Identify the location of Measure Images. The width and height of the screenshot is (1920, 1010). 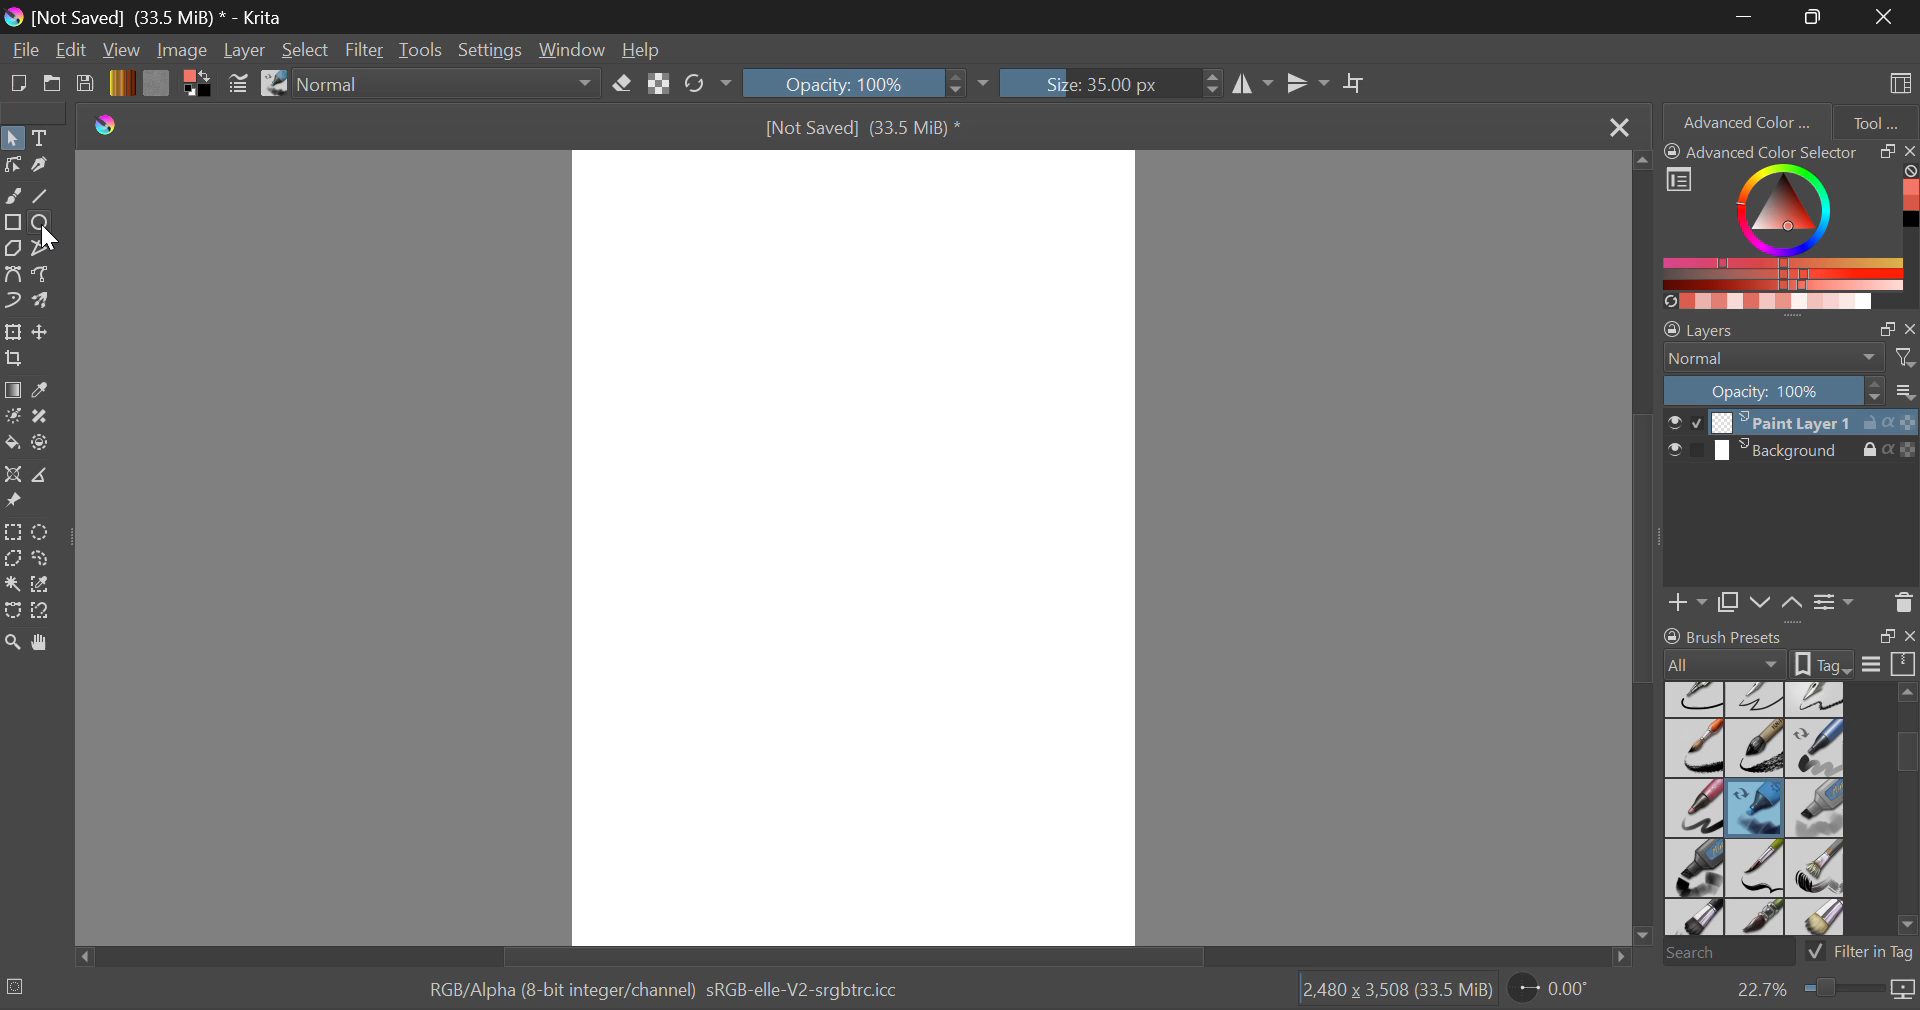
(43, 478).